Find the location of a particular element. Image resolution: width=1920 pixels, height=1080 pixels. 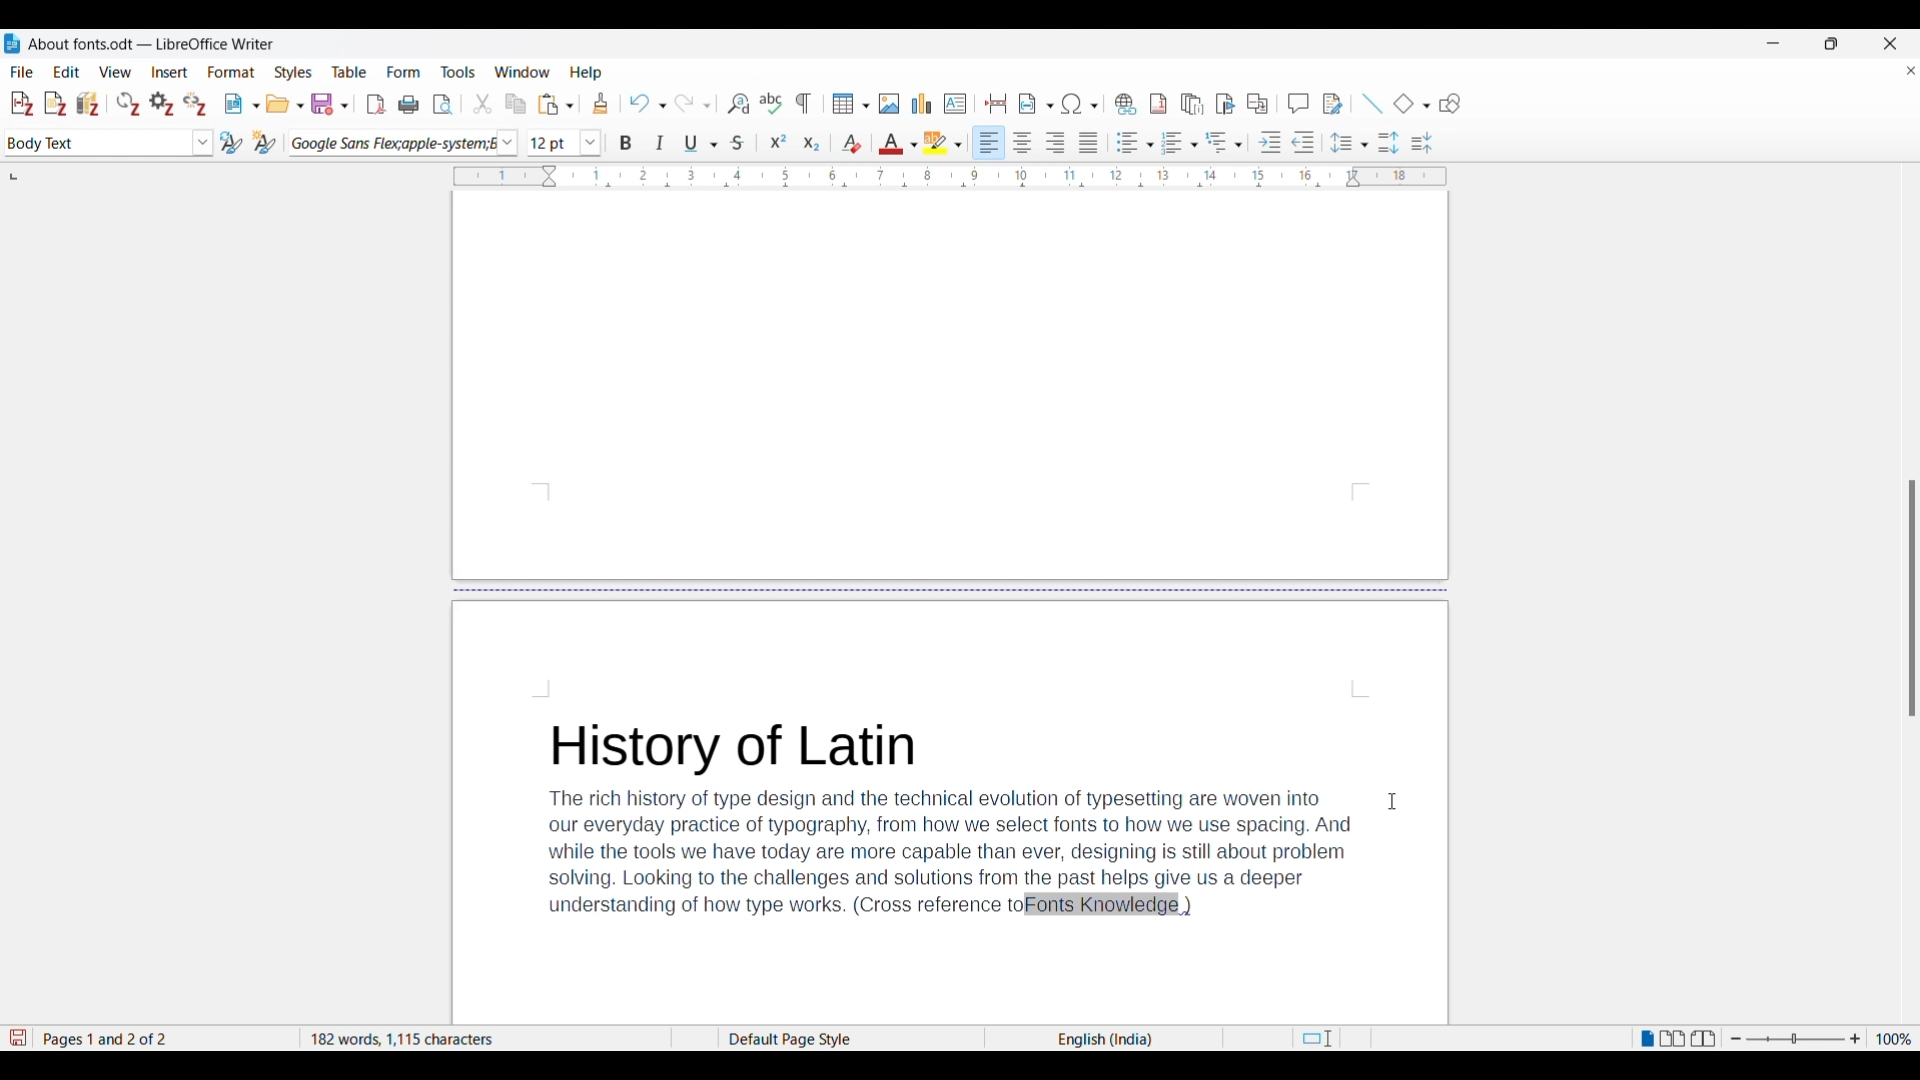

vertical scroll bar is located at coordinates (1908, 600).